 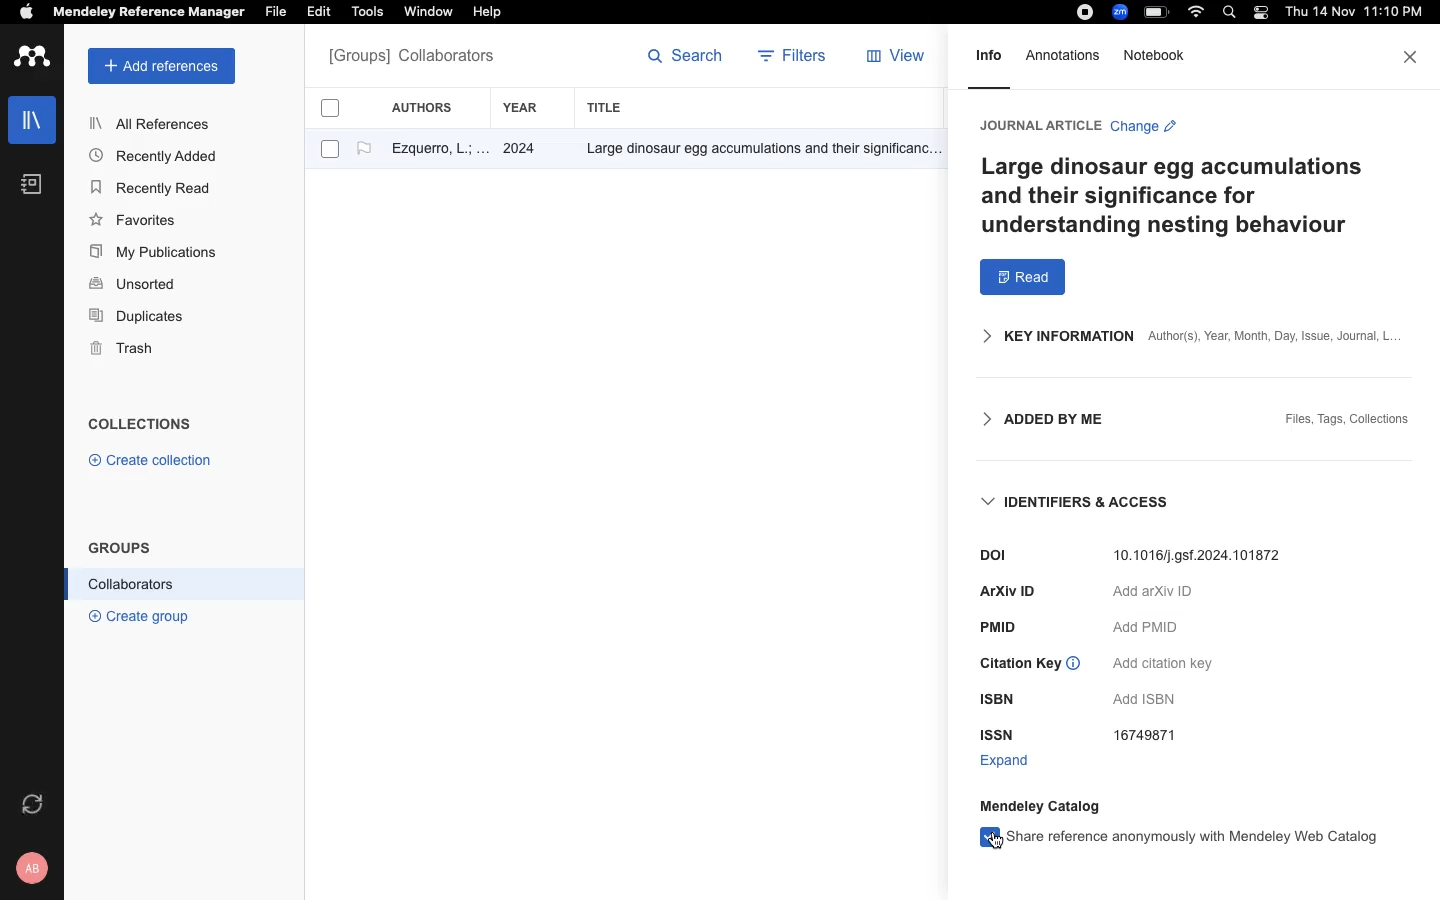 I want to click on notebook, so click(x=1157, y=55).